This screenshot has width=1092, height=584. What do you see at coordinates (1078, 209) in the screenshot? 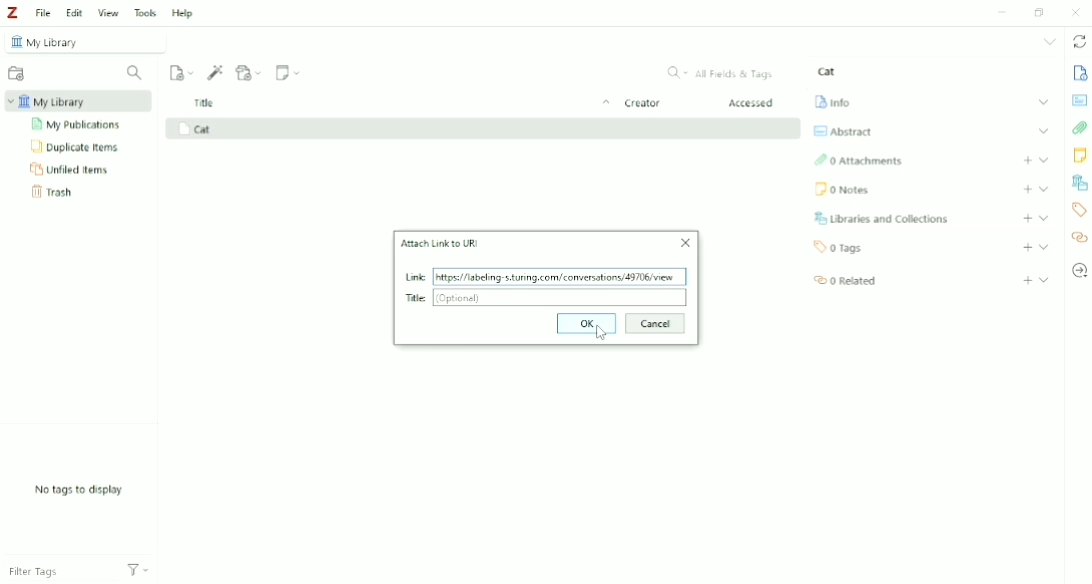
I see `Tags` at bounding box center [1078, 209].